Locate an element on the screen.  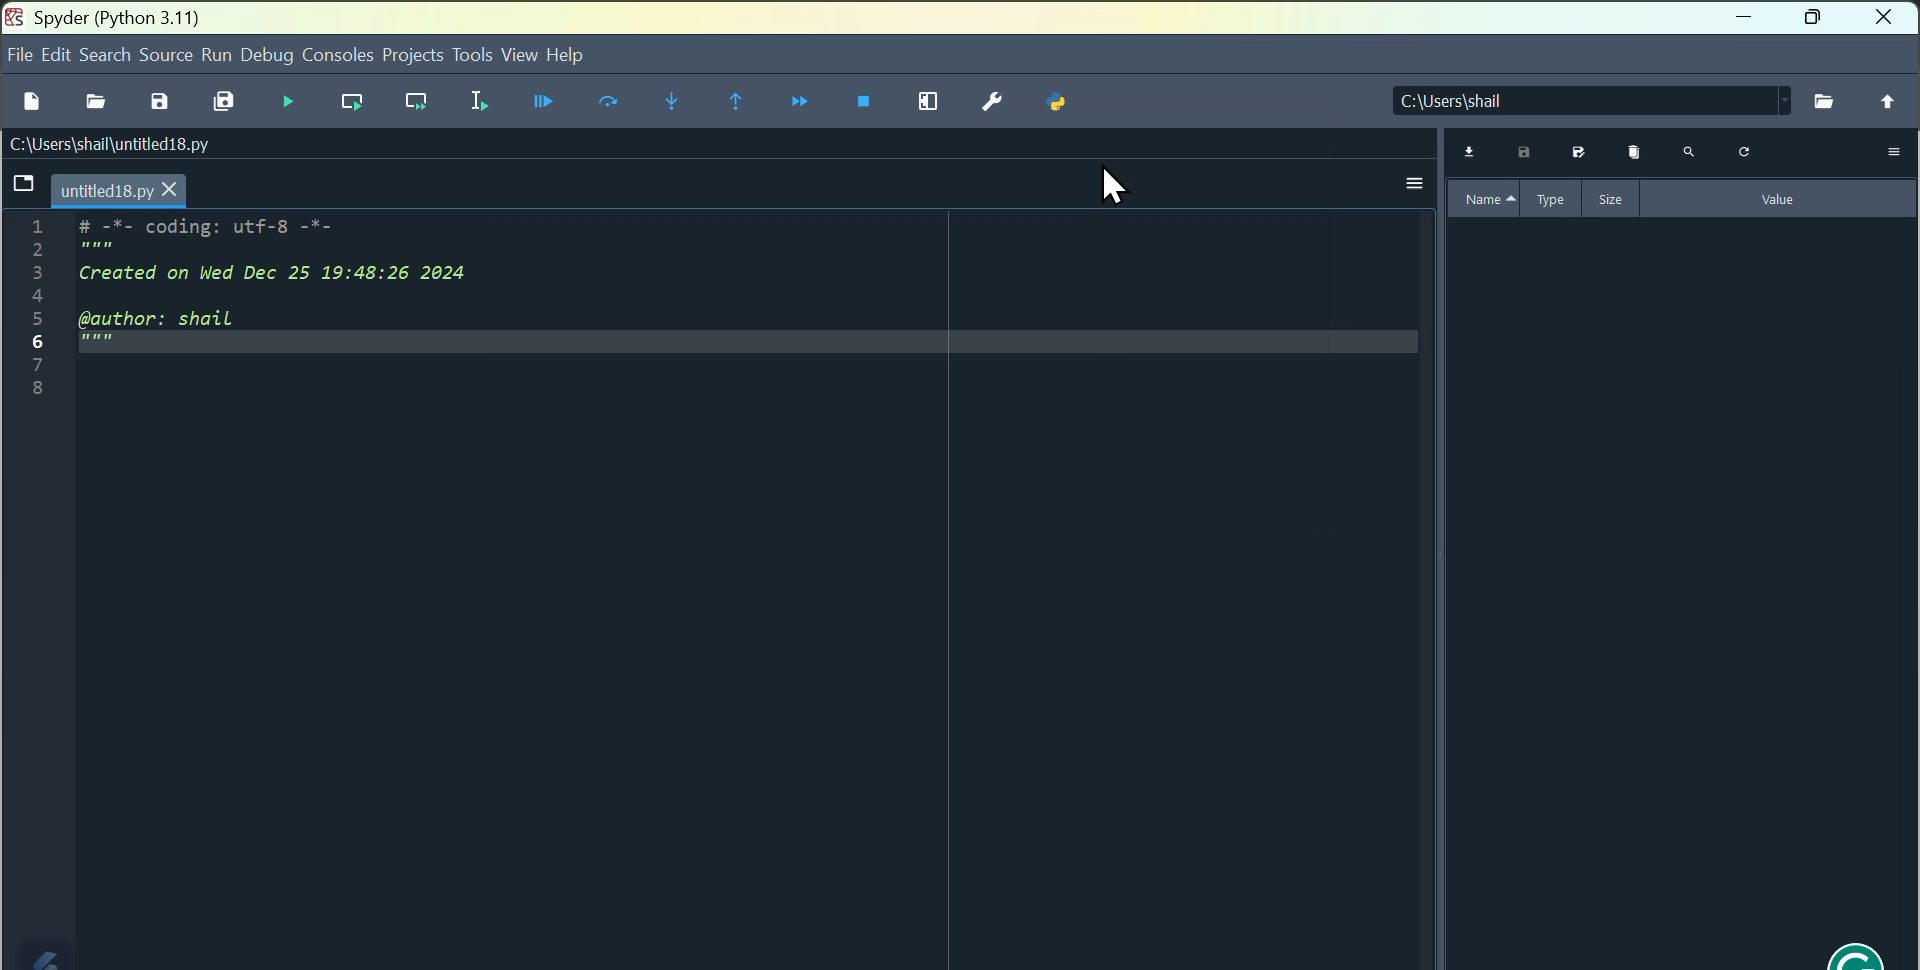
Save file is located at coordinates (159, 102).